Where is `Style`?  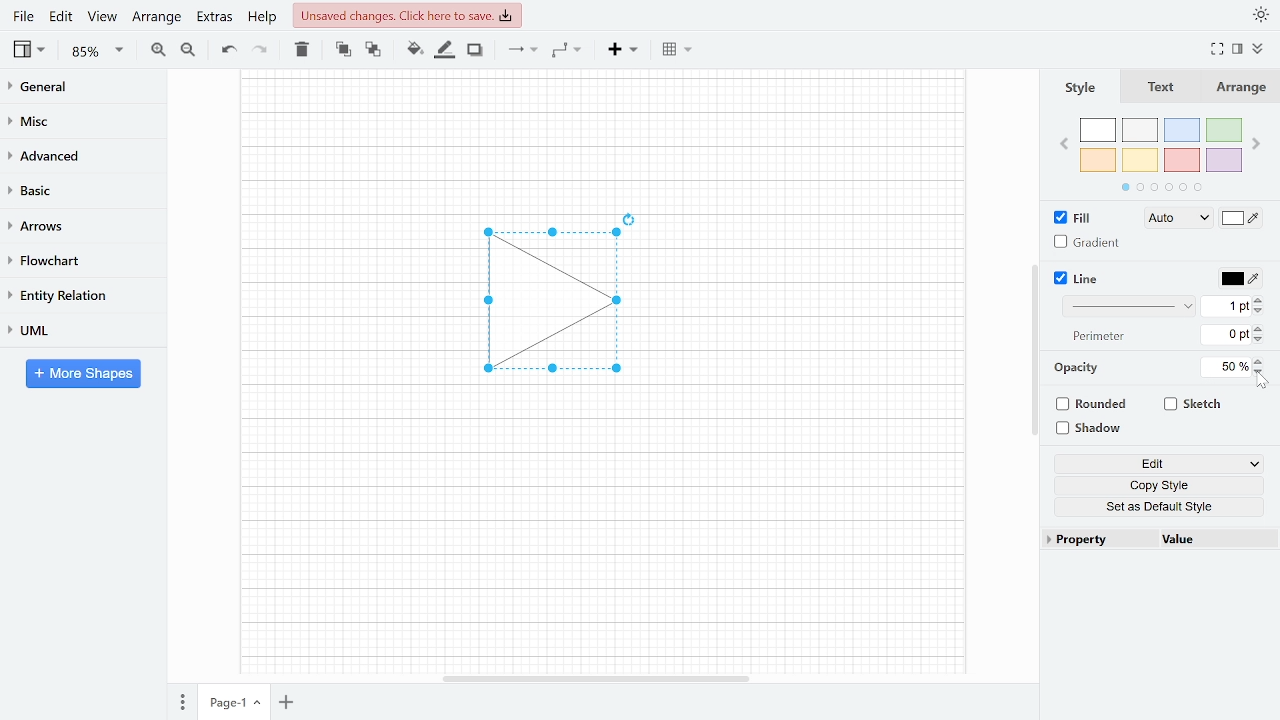
Style is located at coordinates (1078, 87).